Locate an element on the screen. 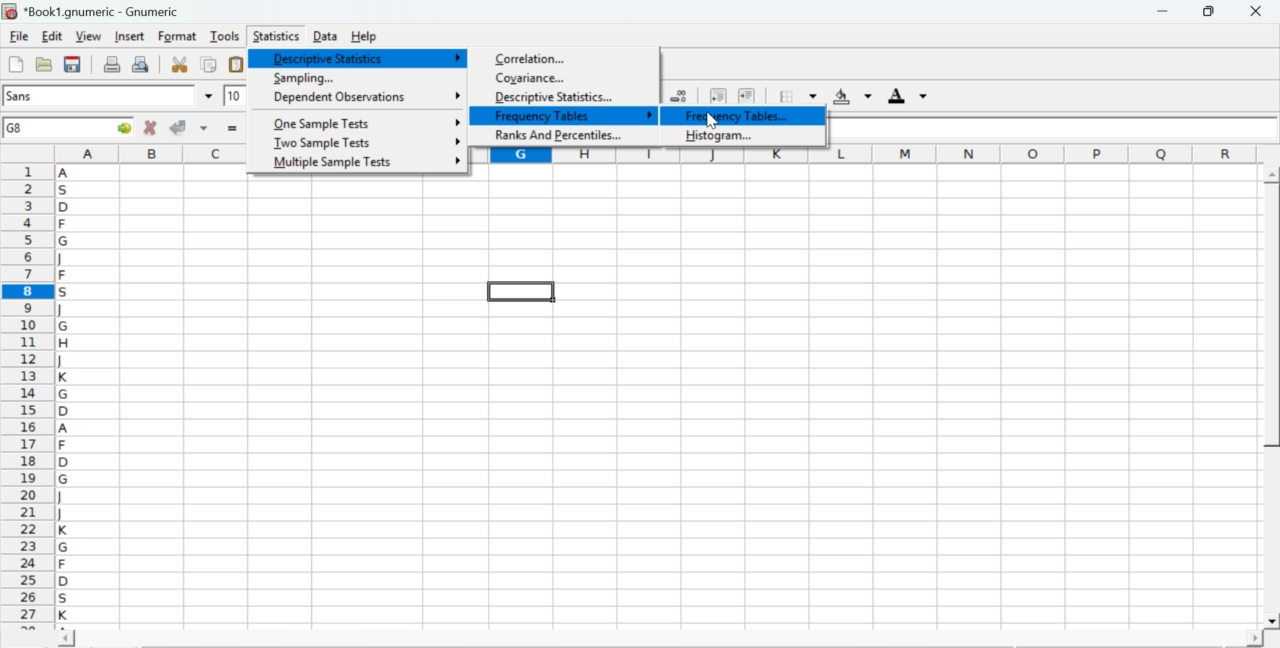 The width and height of the screenshot is (1280, 648). descriptive statistics... is located at coordinates (562, 98).